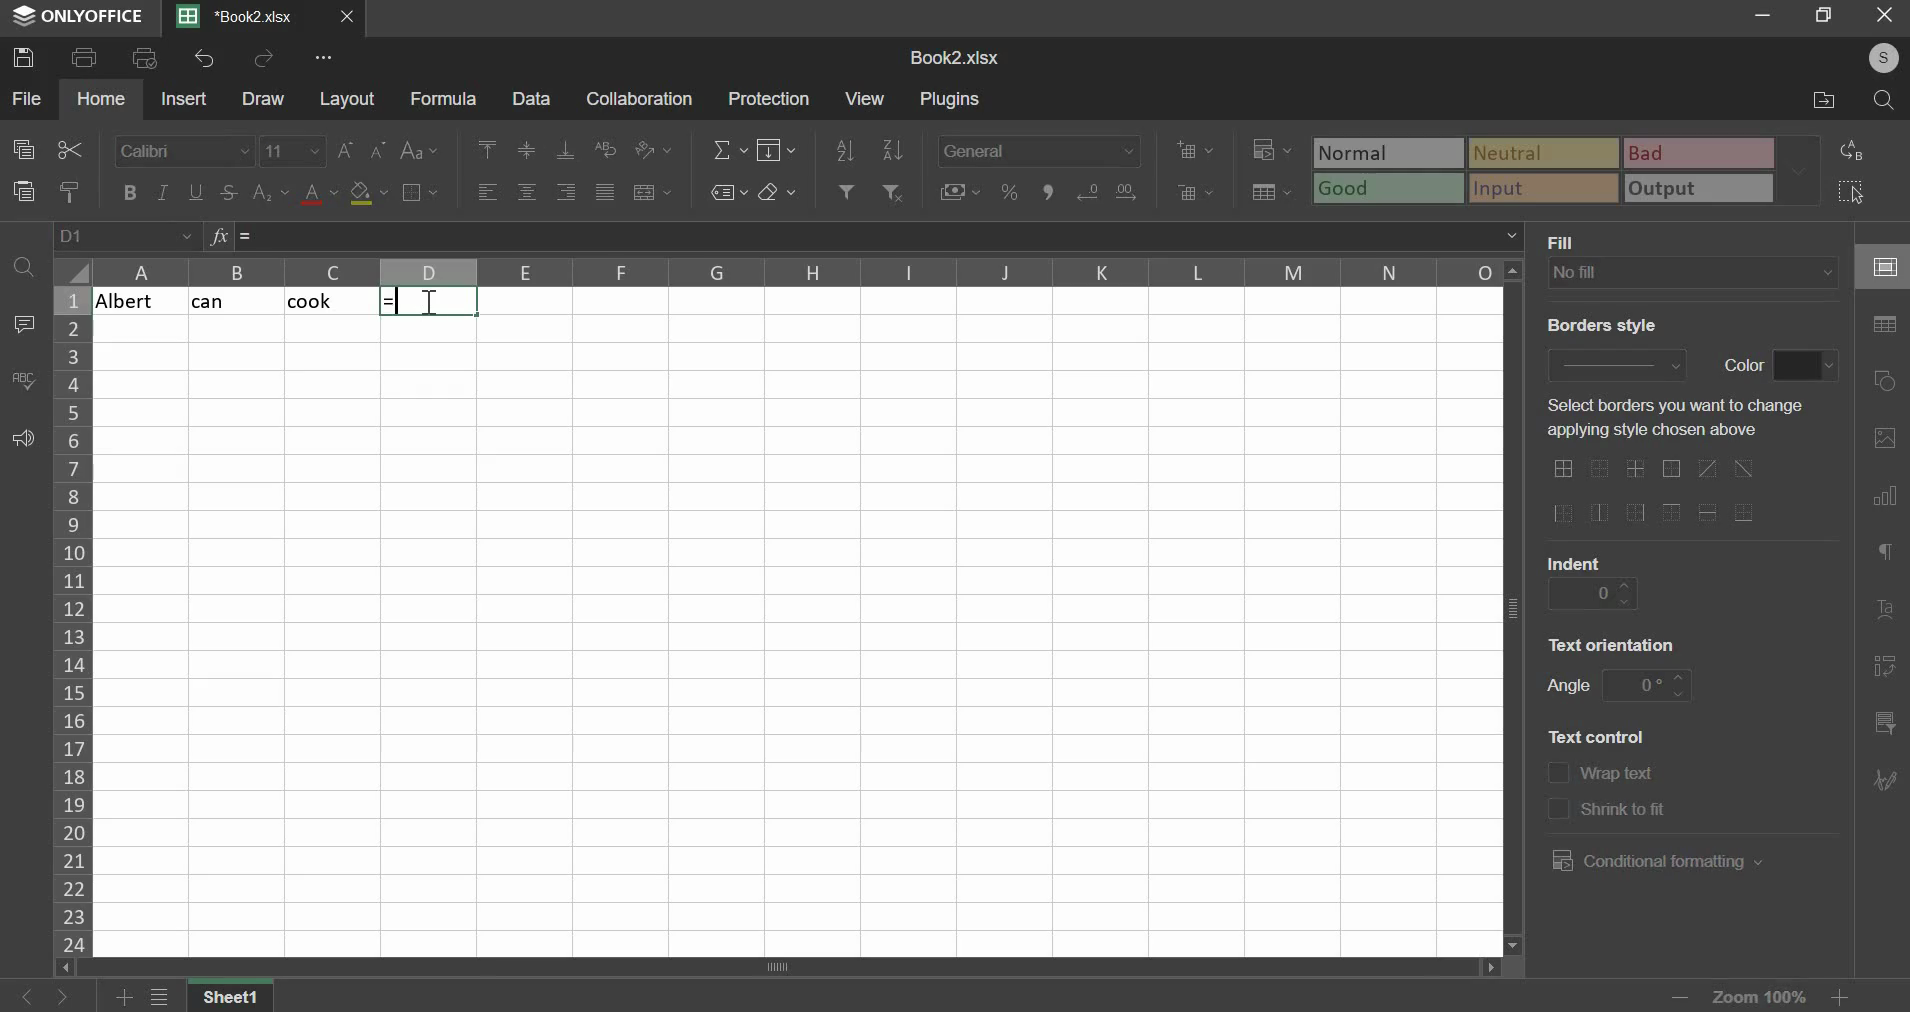  I want to click on text art, so click(1885, 615).